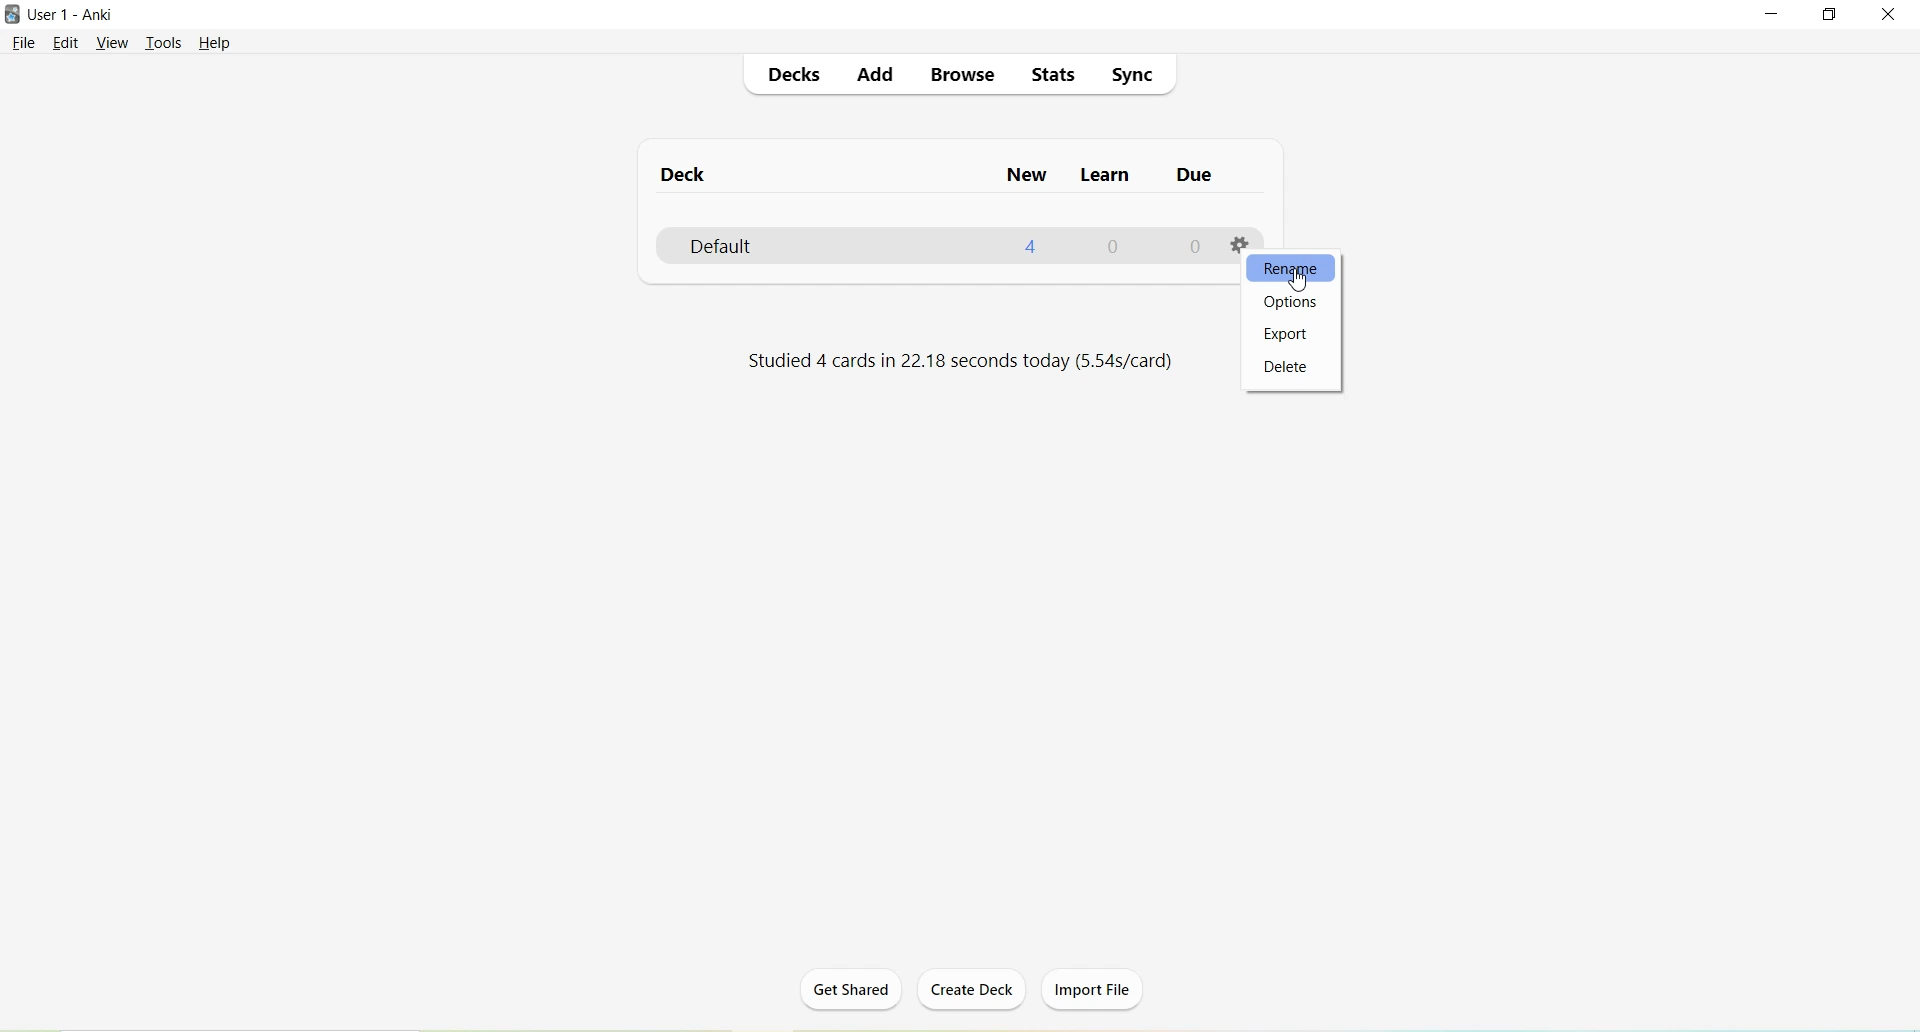 This screenshot has width=1920, height=1032. I want to click on Rename, so click(1291, 268).